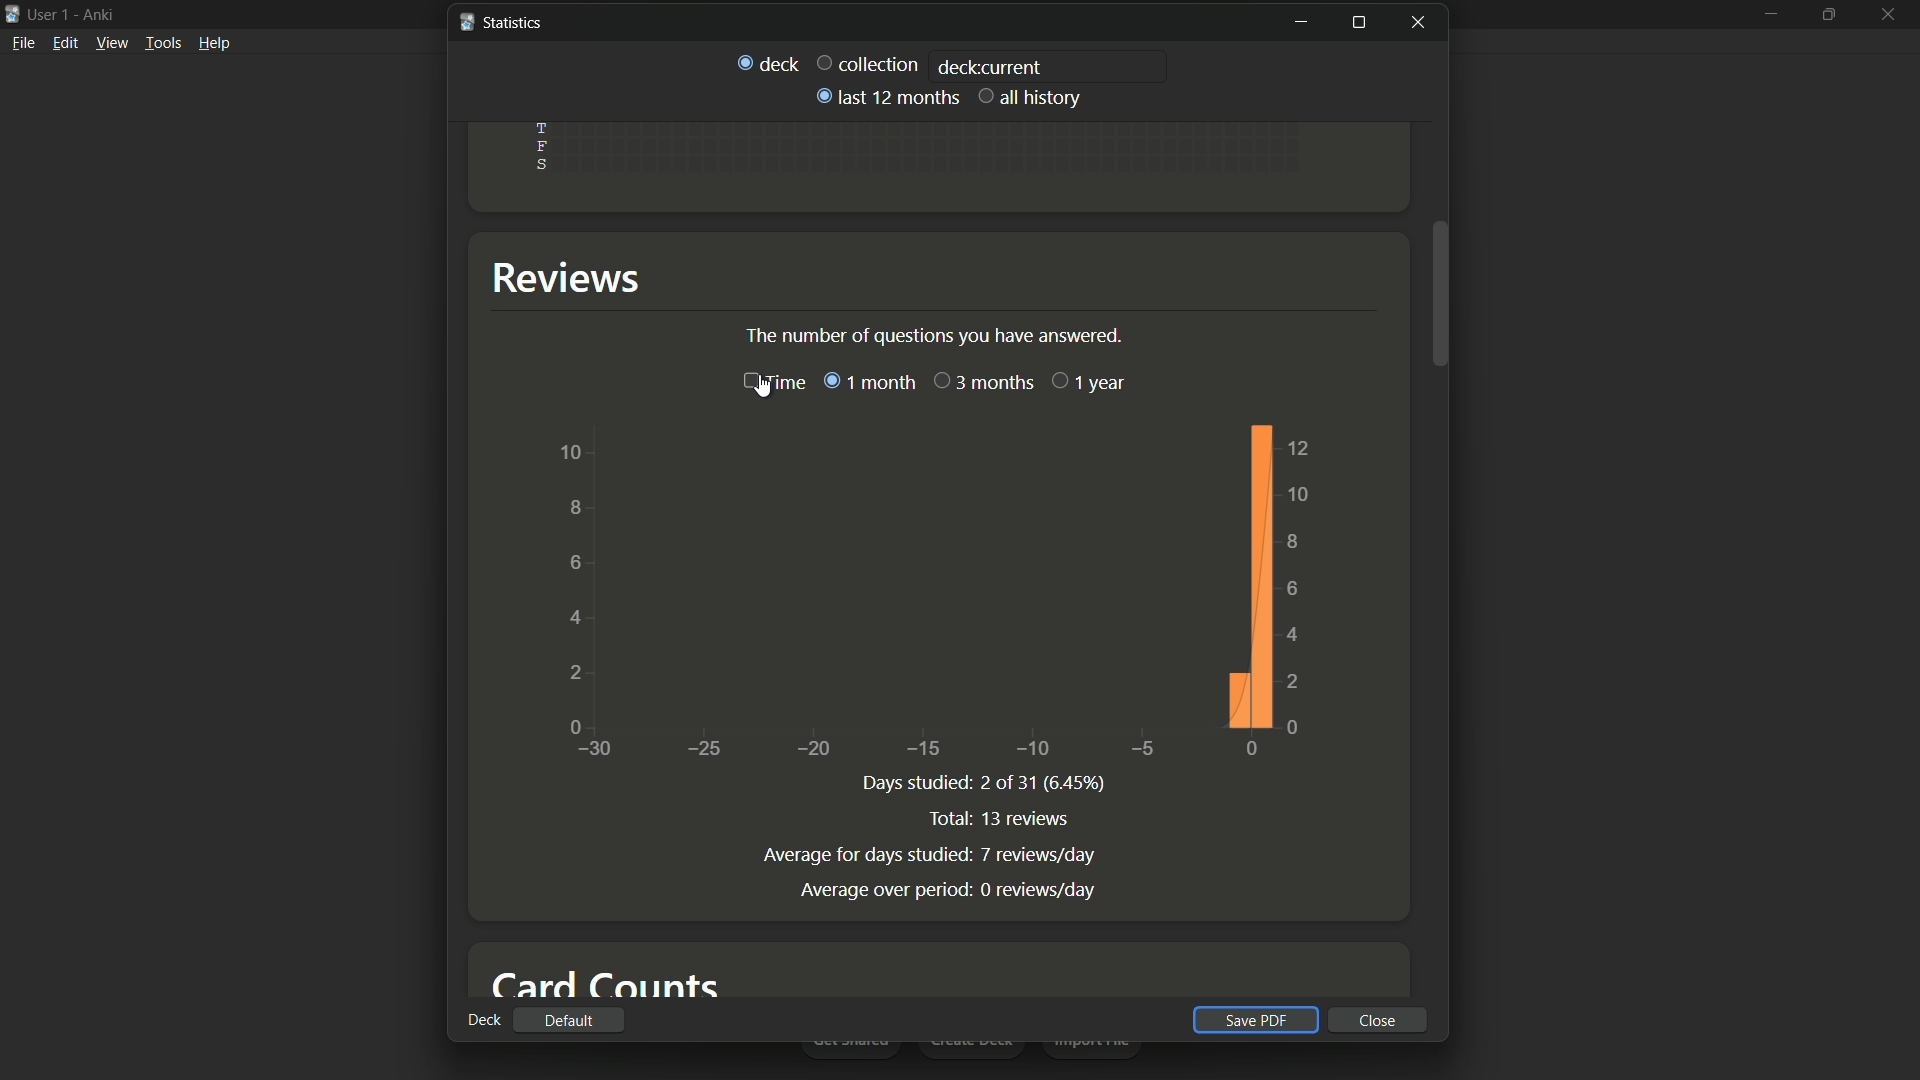 The width and height of the screenshot is (1920, 1080). I want to click on cursor, so click(765, 394).